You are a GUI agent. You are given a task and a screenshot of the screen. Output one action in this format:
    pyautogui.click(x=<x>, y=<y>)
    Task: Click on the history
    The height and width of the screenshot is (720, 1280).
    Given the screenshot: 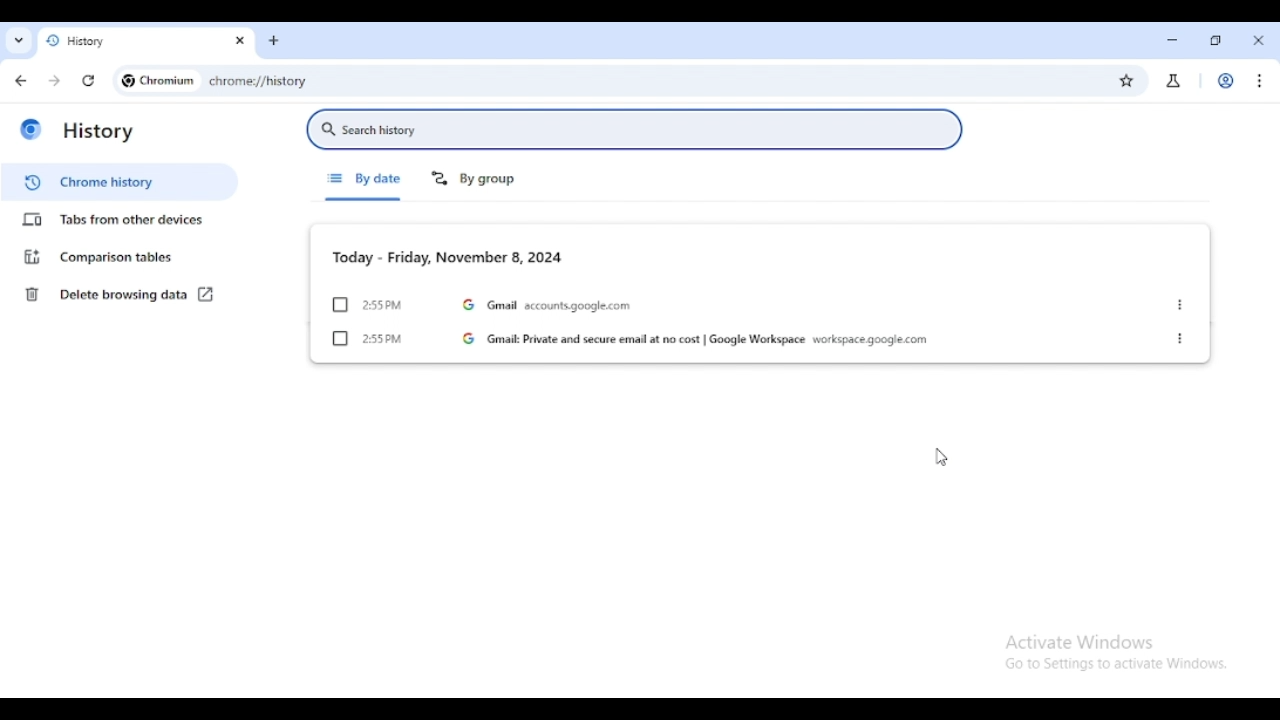 What is the action you would take?
    pyautogui.click(x=98, y=130)
    